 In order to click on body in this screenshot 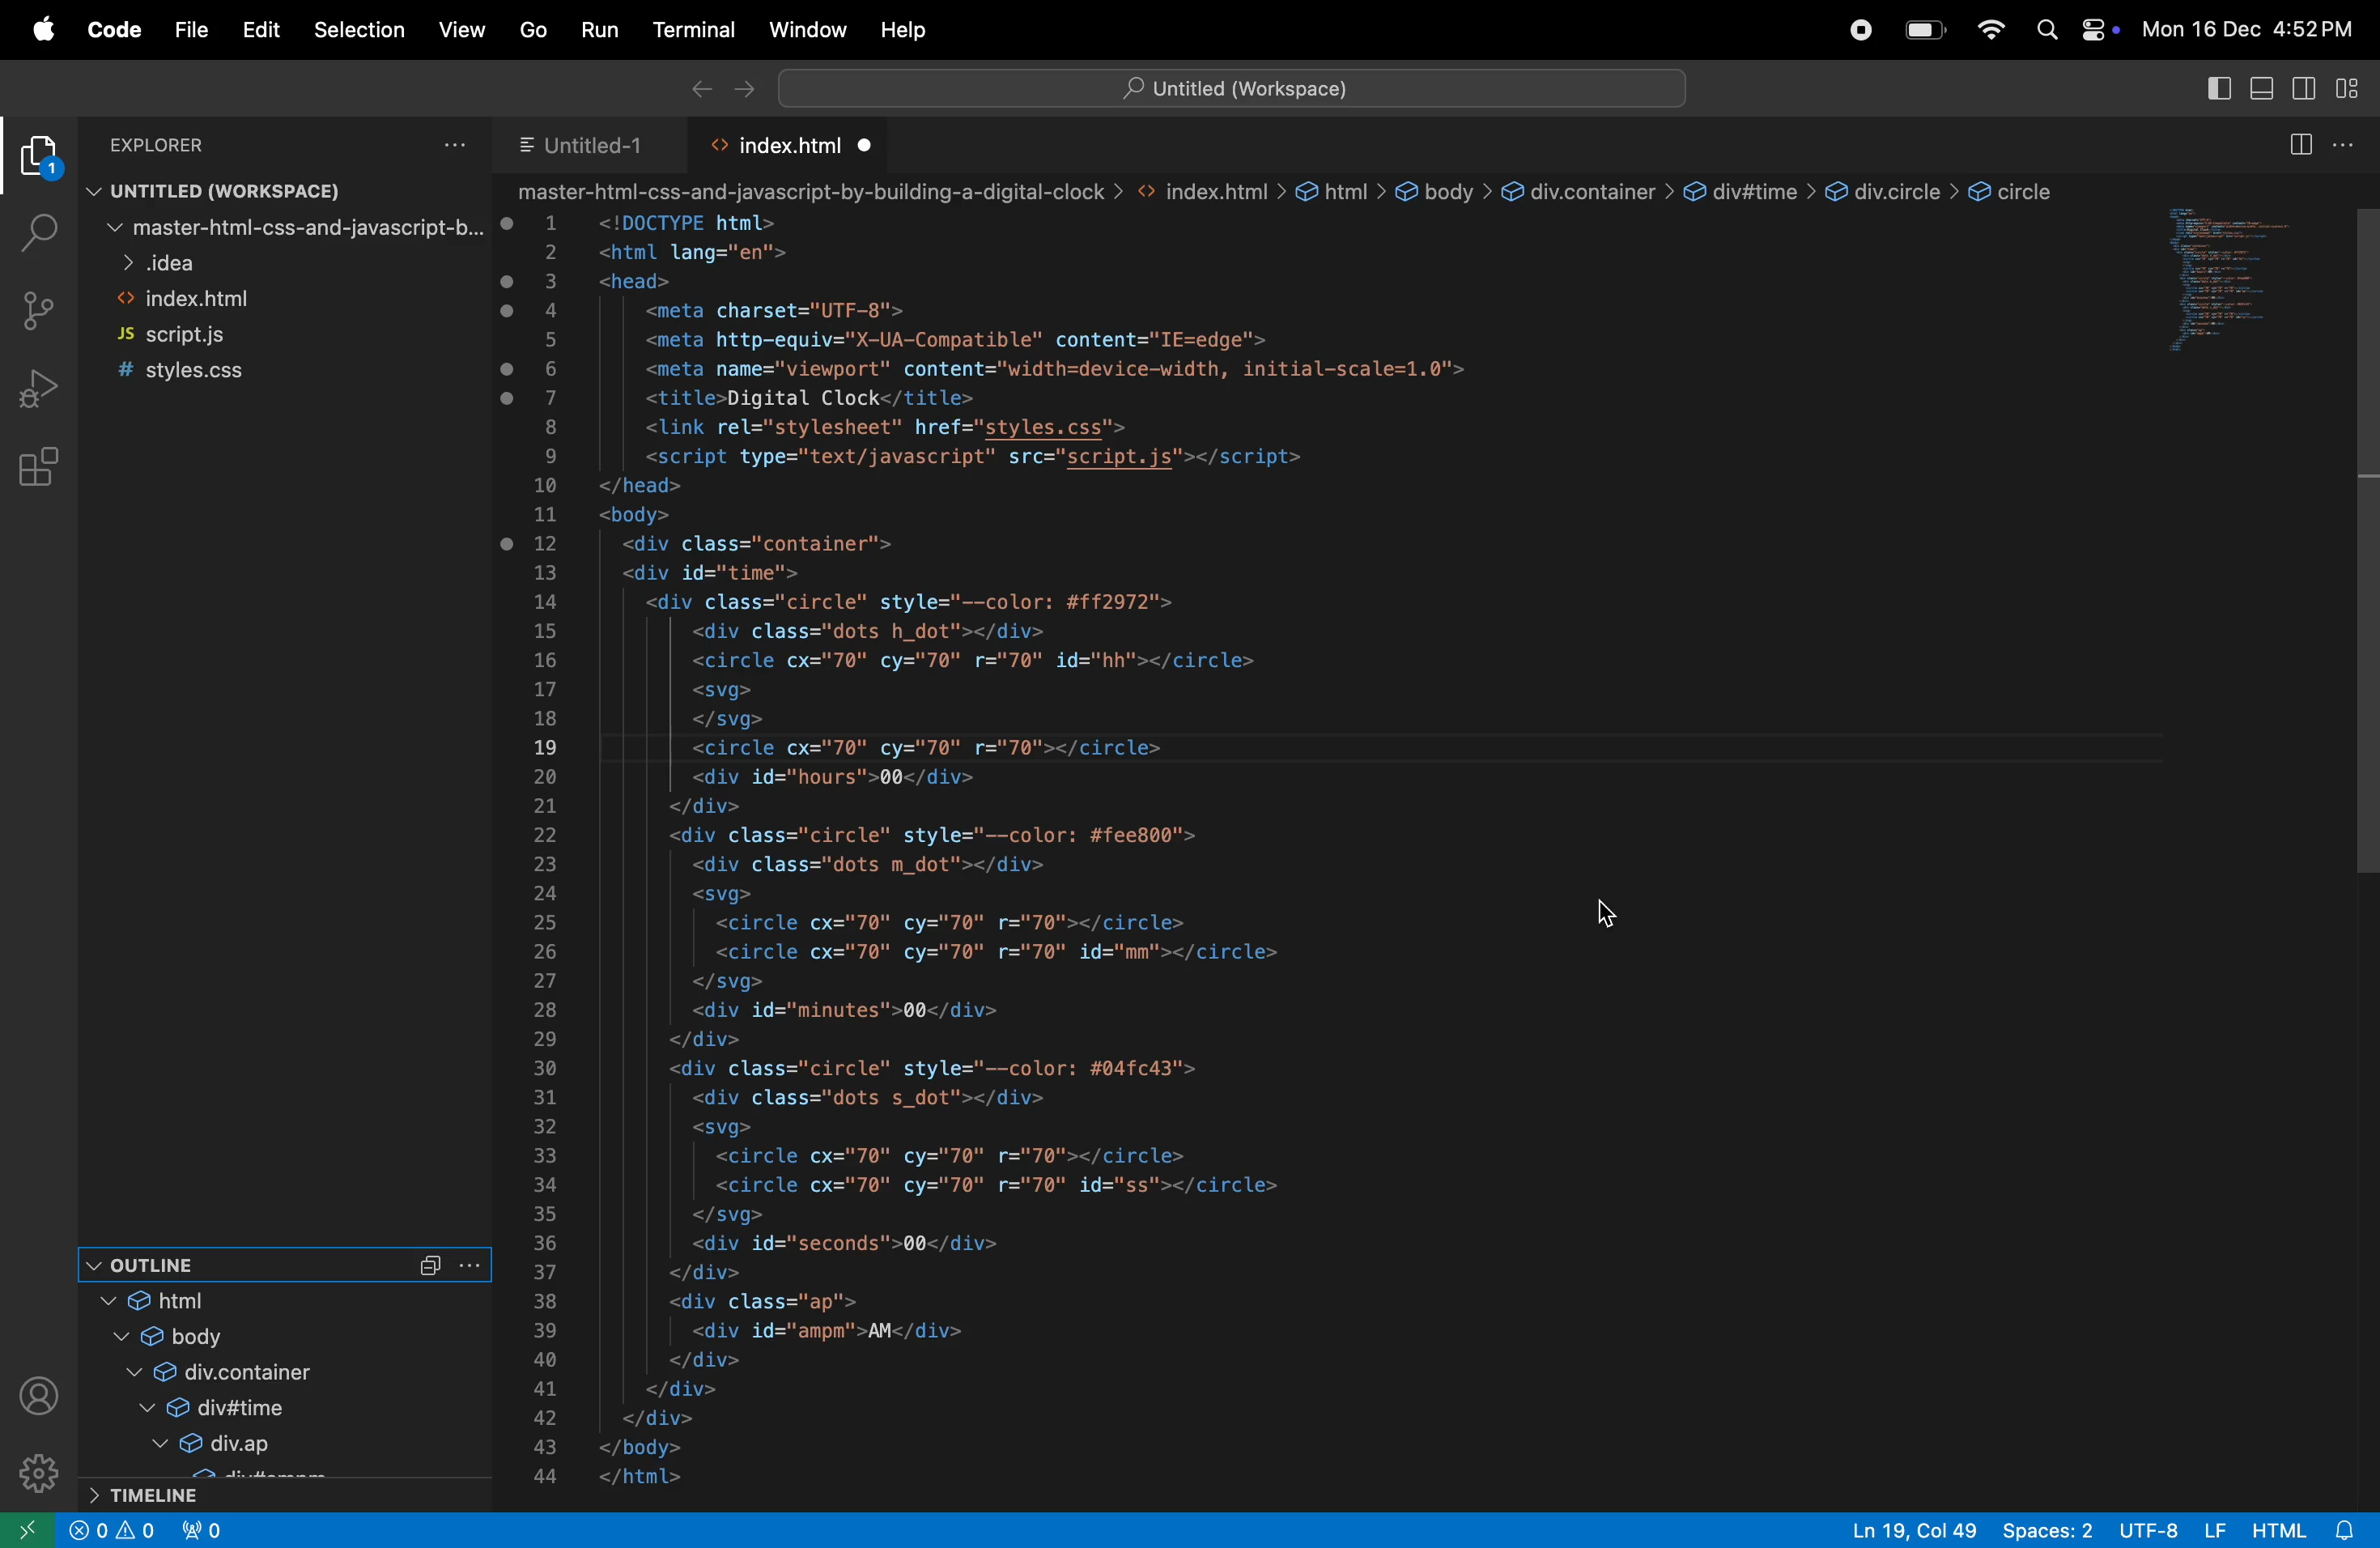, I will do `click(167, 1338)`.